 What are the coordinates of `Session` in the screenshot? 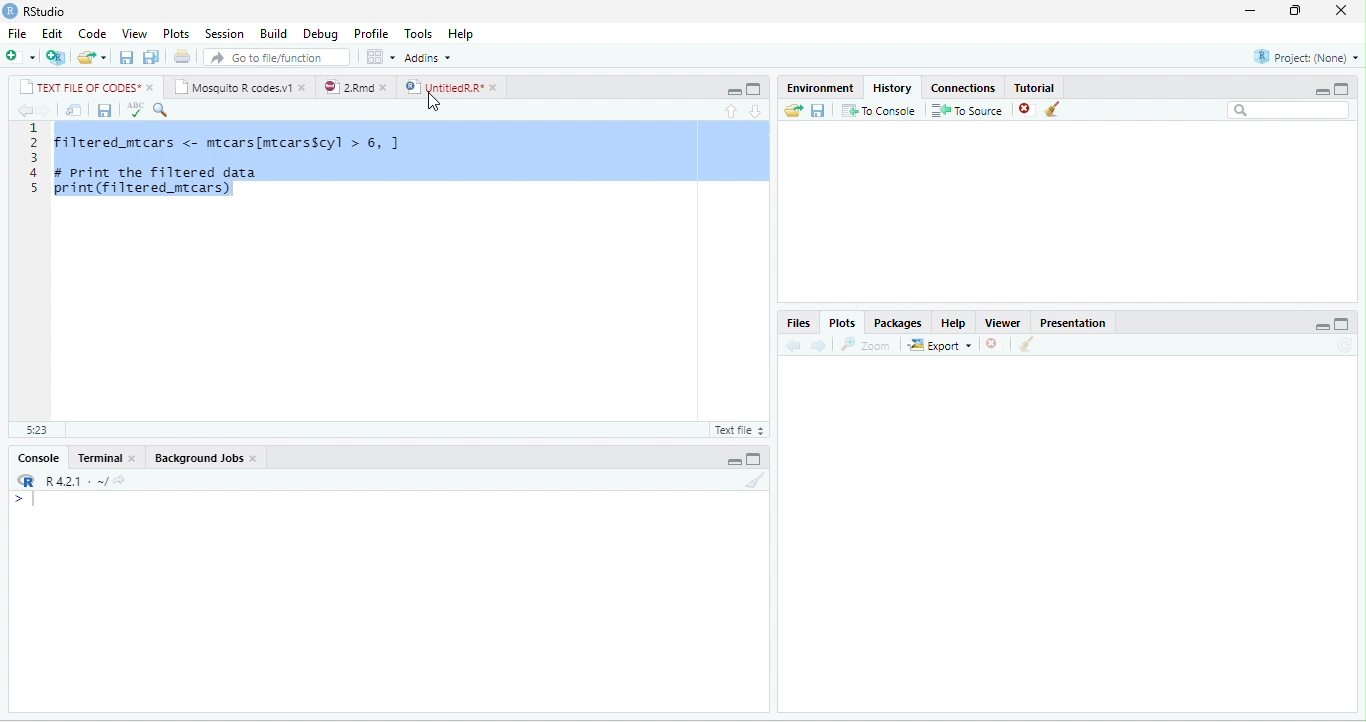 It's located at (225, 33).